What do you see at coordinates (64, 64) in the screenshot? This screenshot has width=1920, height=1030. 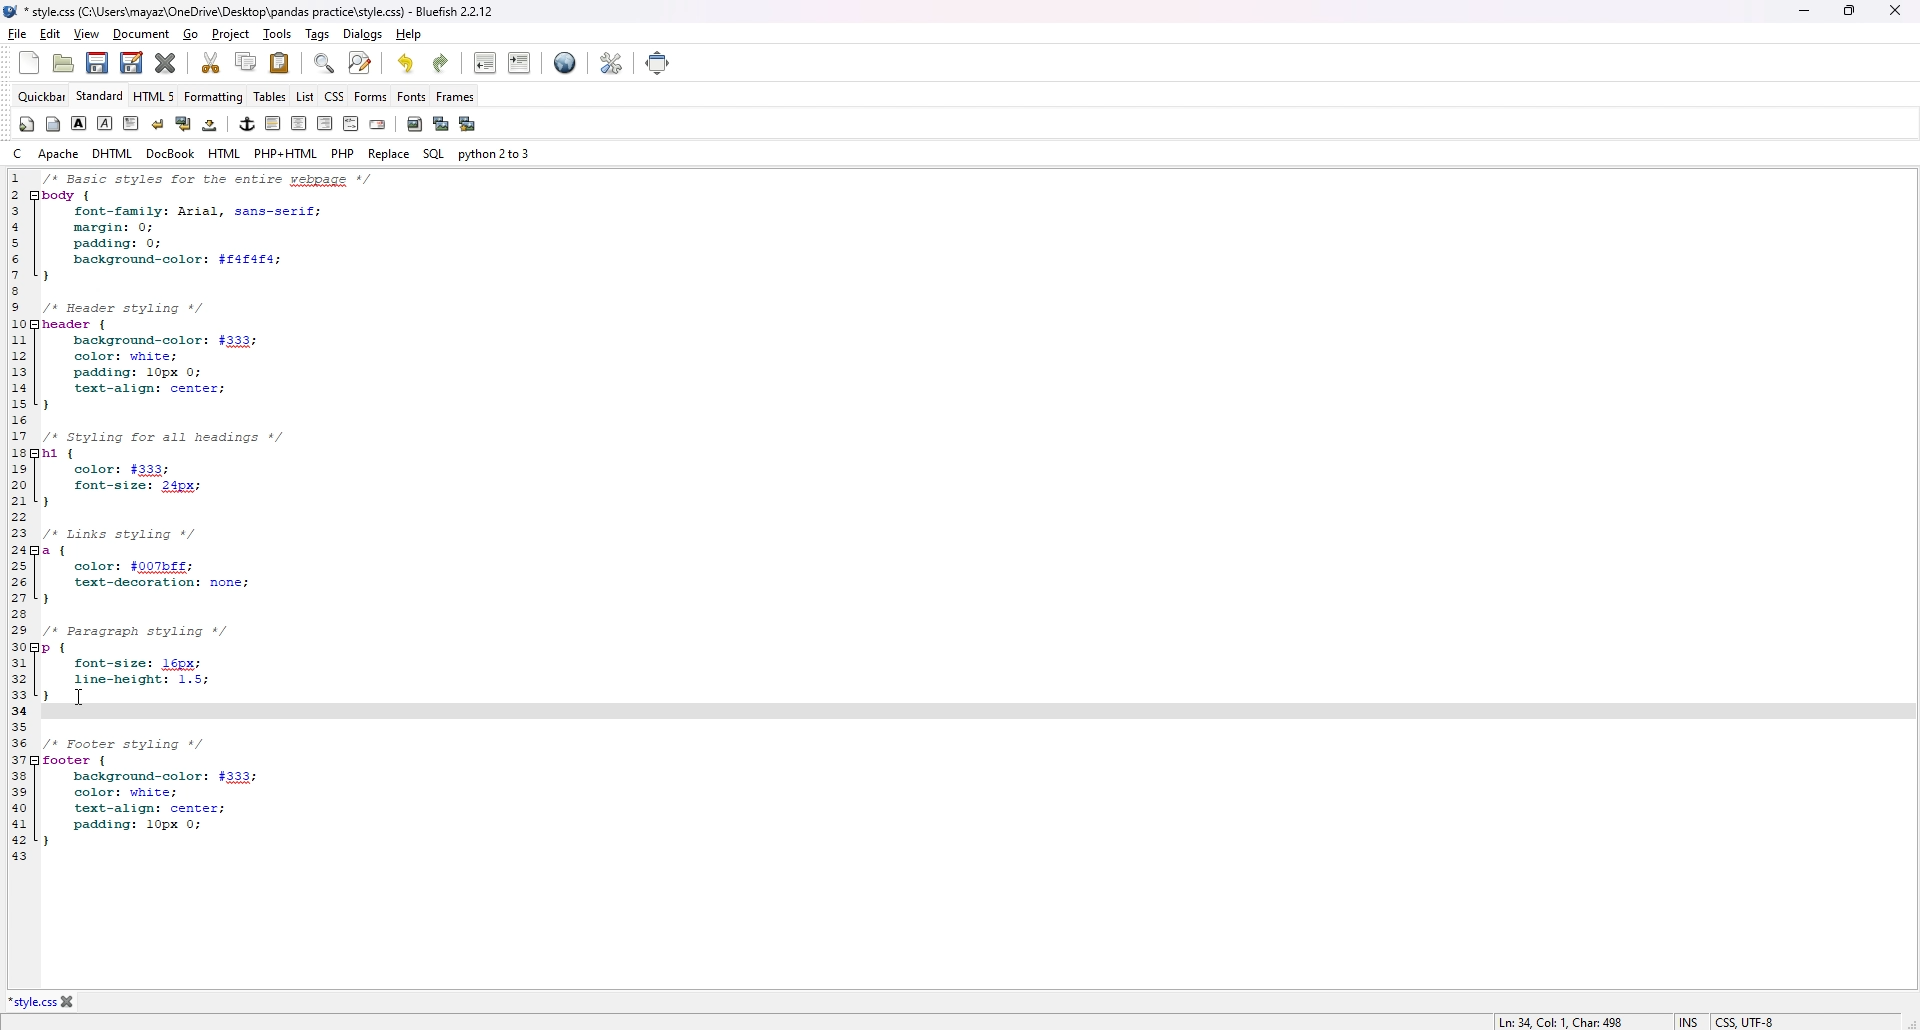 I see `open` at bounding box center [64, 64].